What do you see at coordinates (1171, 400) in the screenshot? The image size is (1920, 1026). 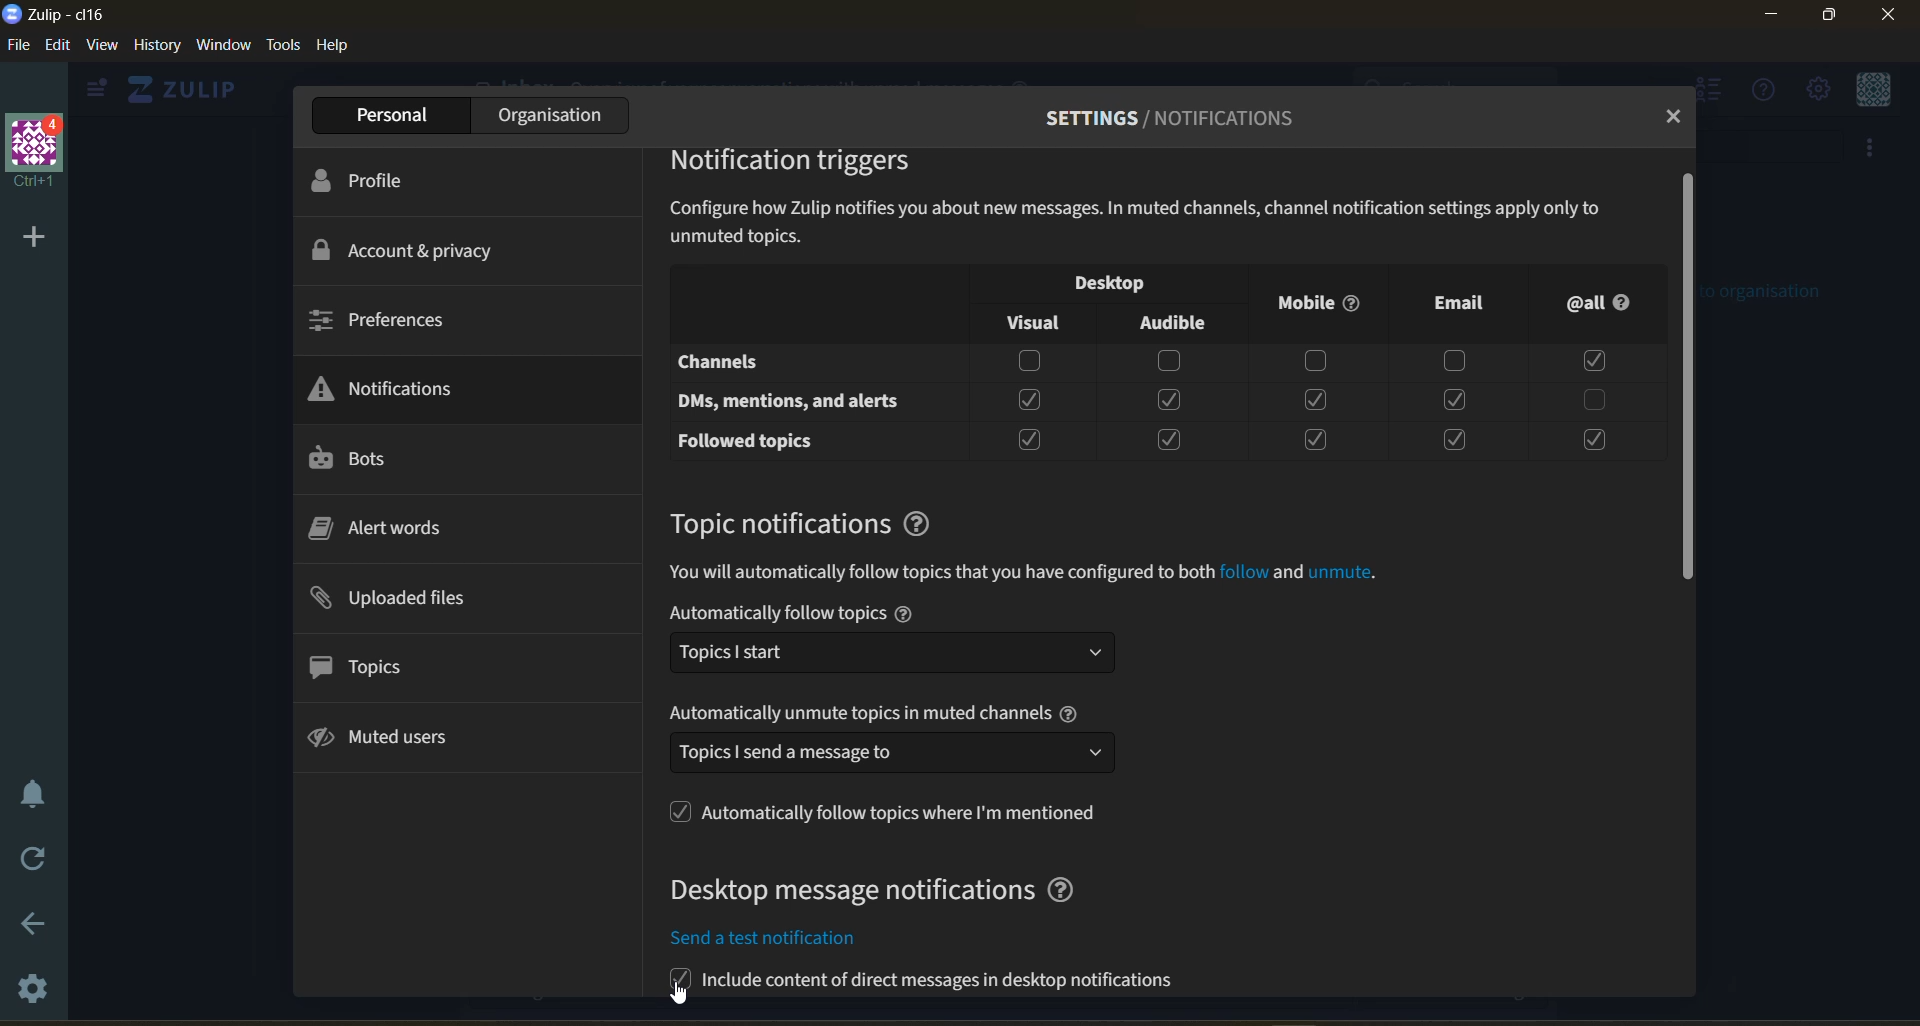 I see `Checkbox` at bounding box center [1171, 400].